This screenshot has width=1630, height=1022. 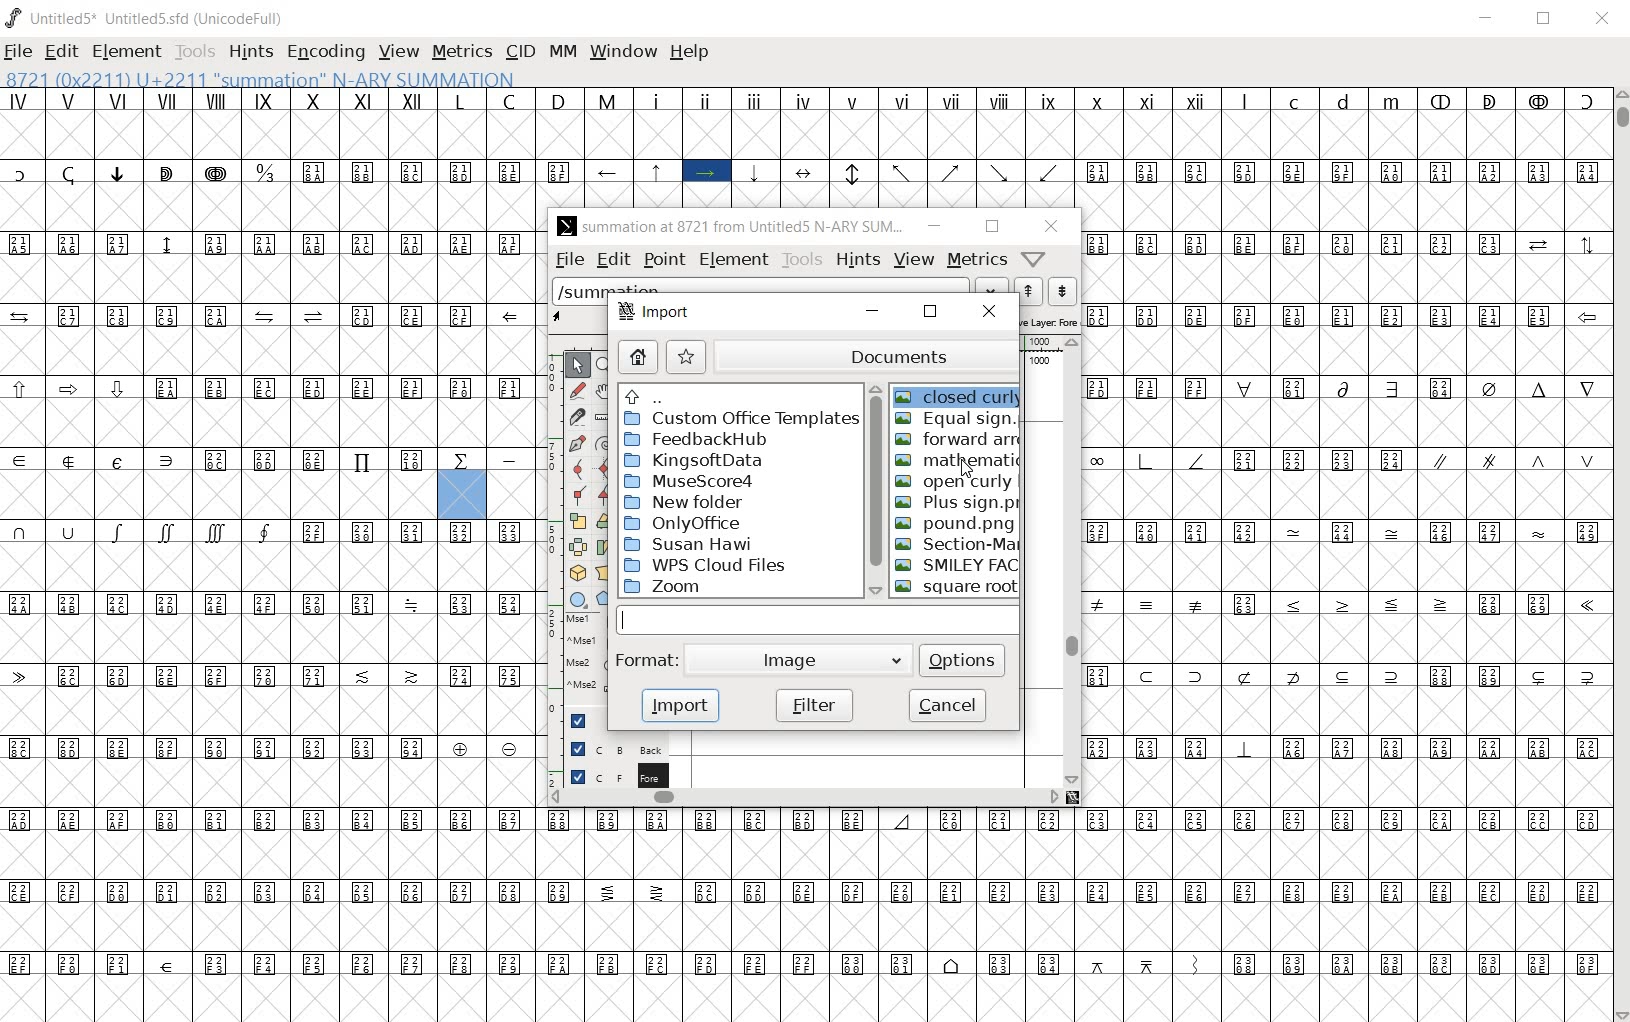 What do you see at coordinates (604, 469) in the screenshot?
I see `add a curve point always either horizontal or vertical` at bounding box center [604, 469].